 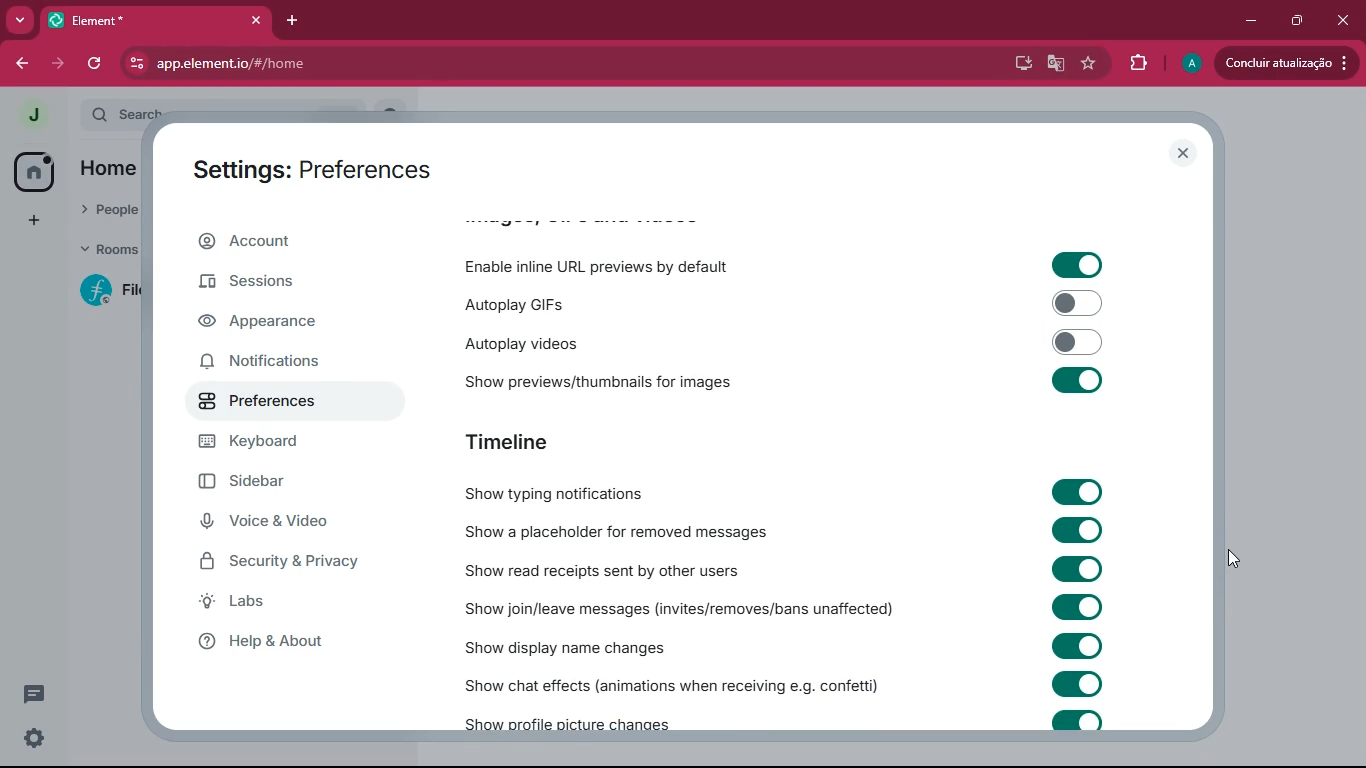 What do you see at coordinates (1079, 684) in the screenshot?
I see `toggle on/off` at bounding box center [1079, 684].